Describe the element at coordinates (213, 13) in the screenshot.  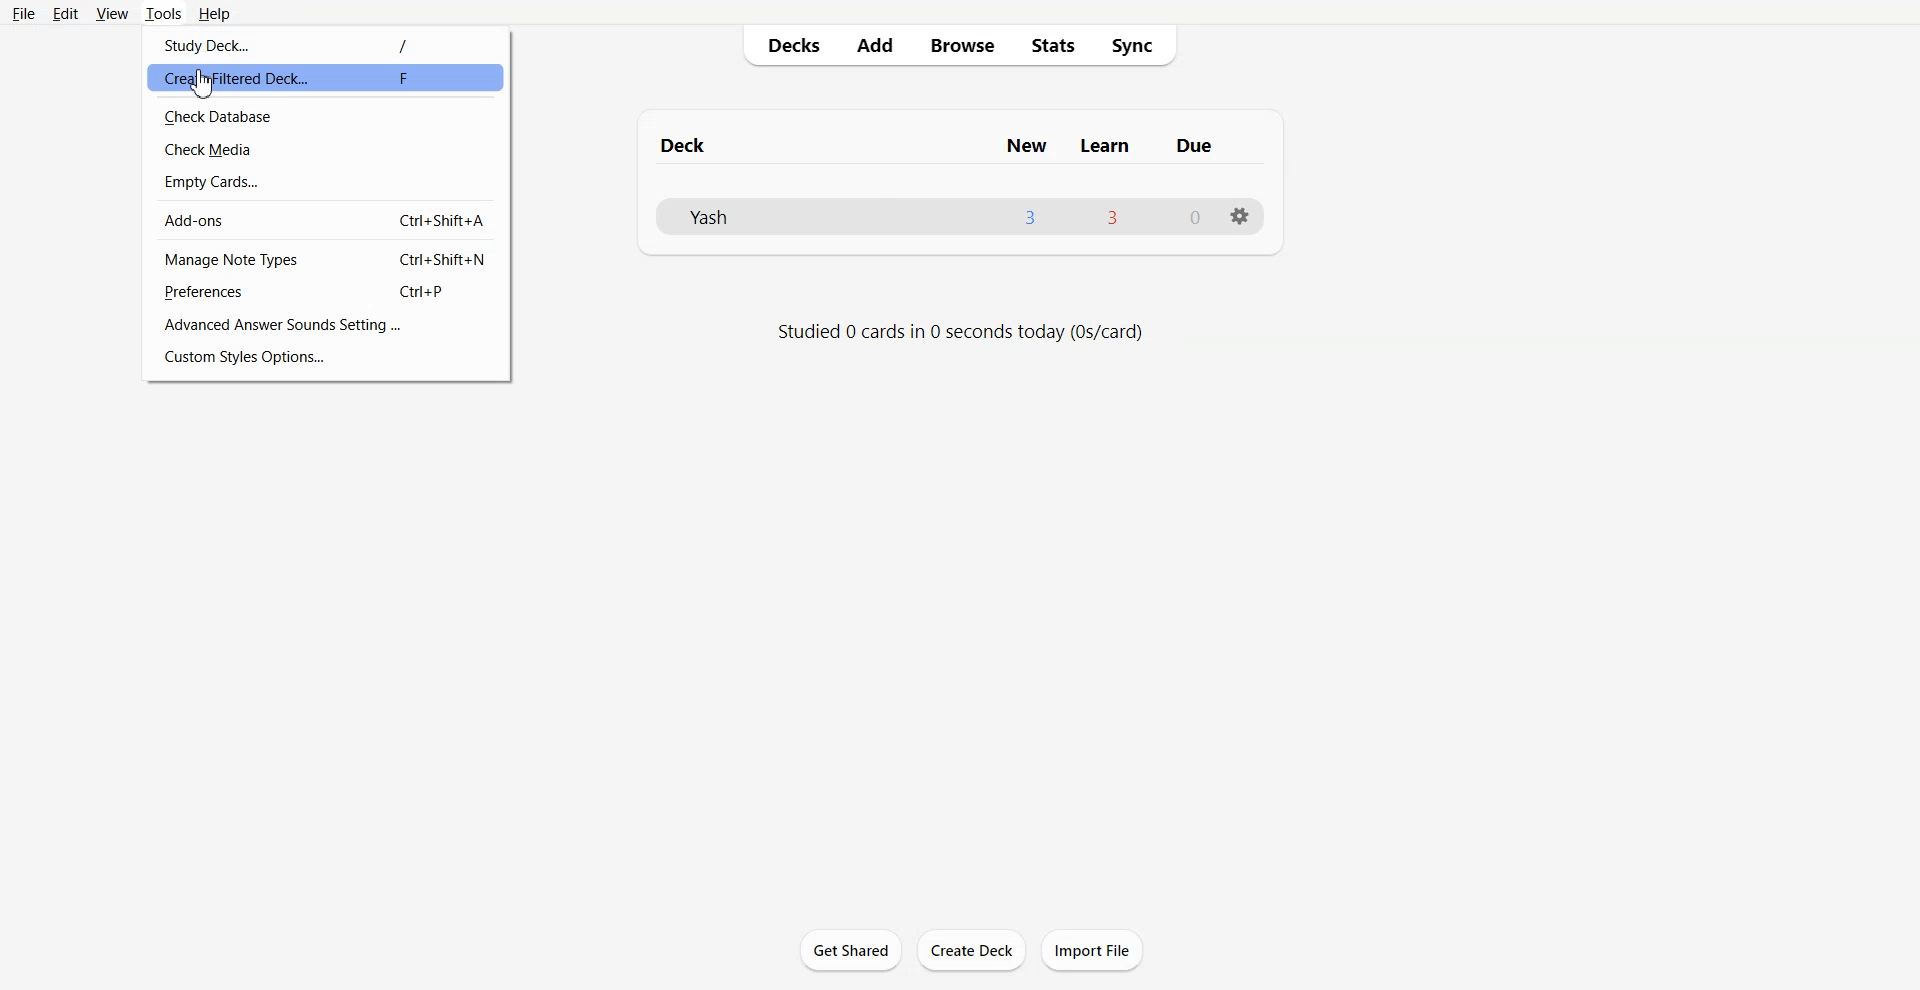
I see `Help` at that location.